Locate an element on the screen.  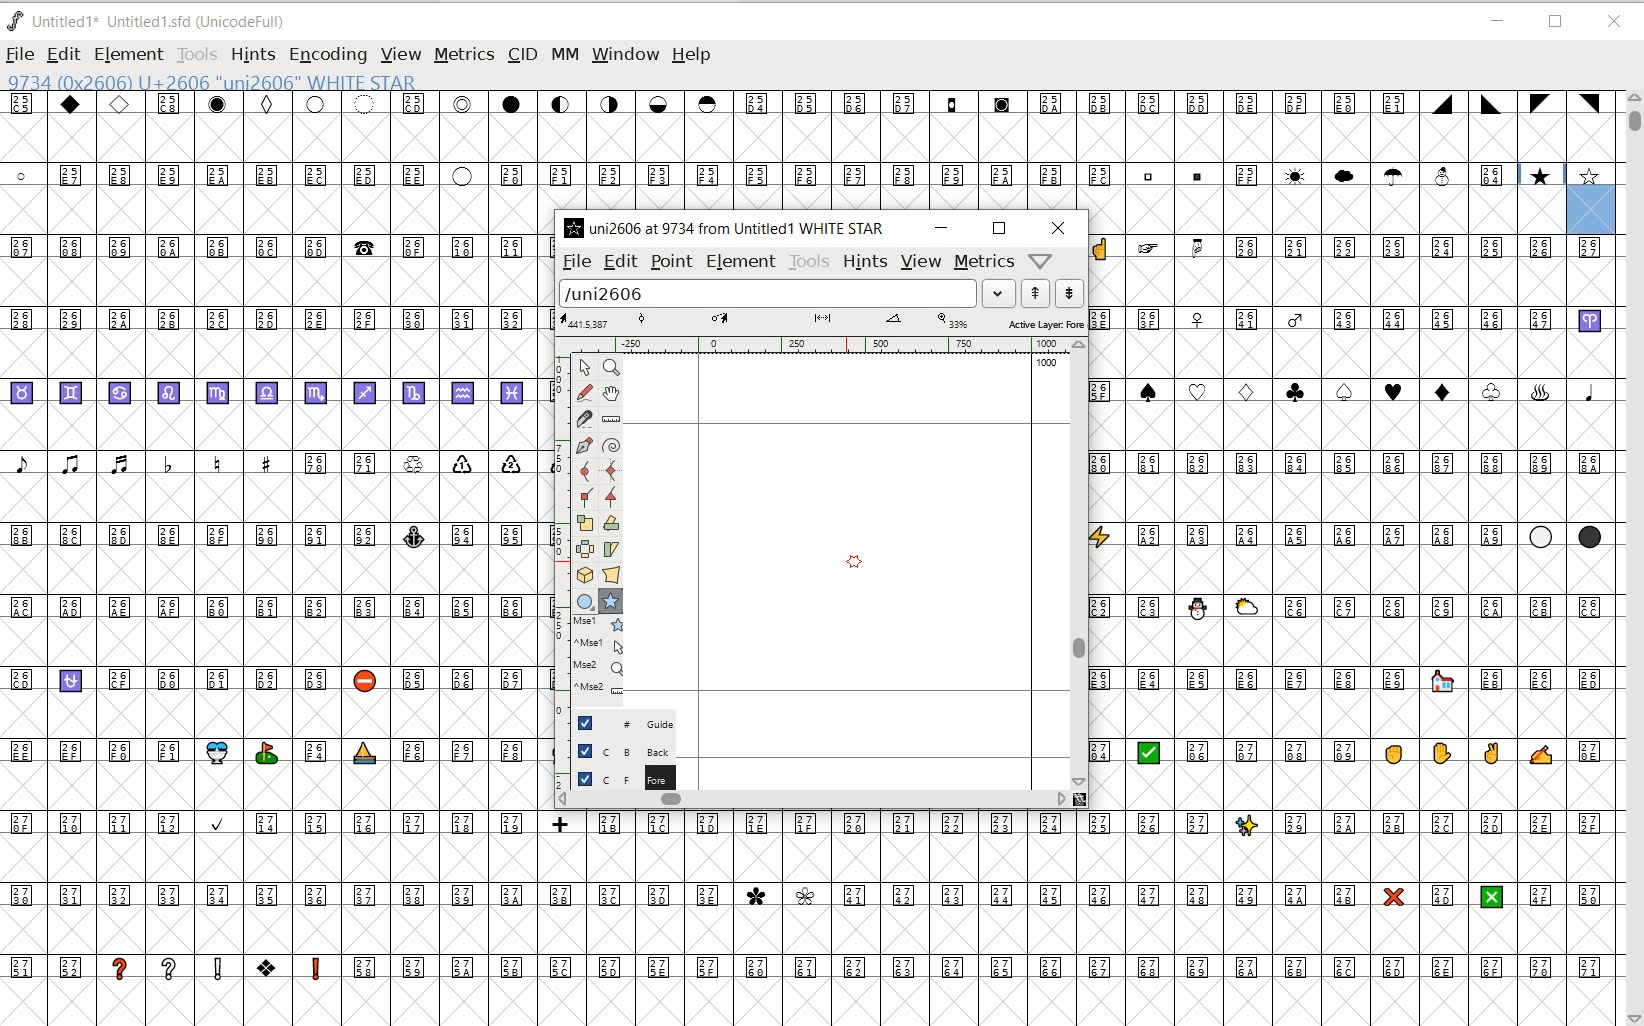
SCROLLBAR is located at coordinates (1079, 562).